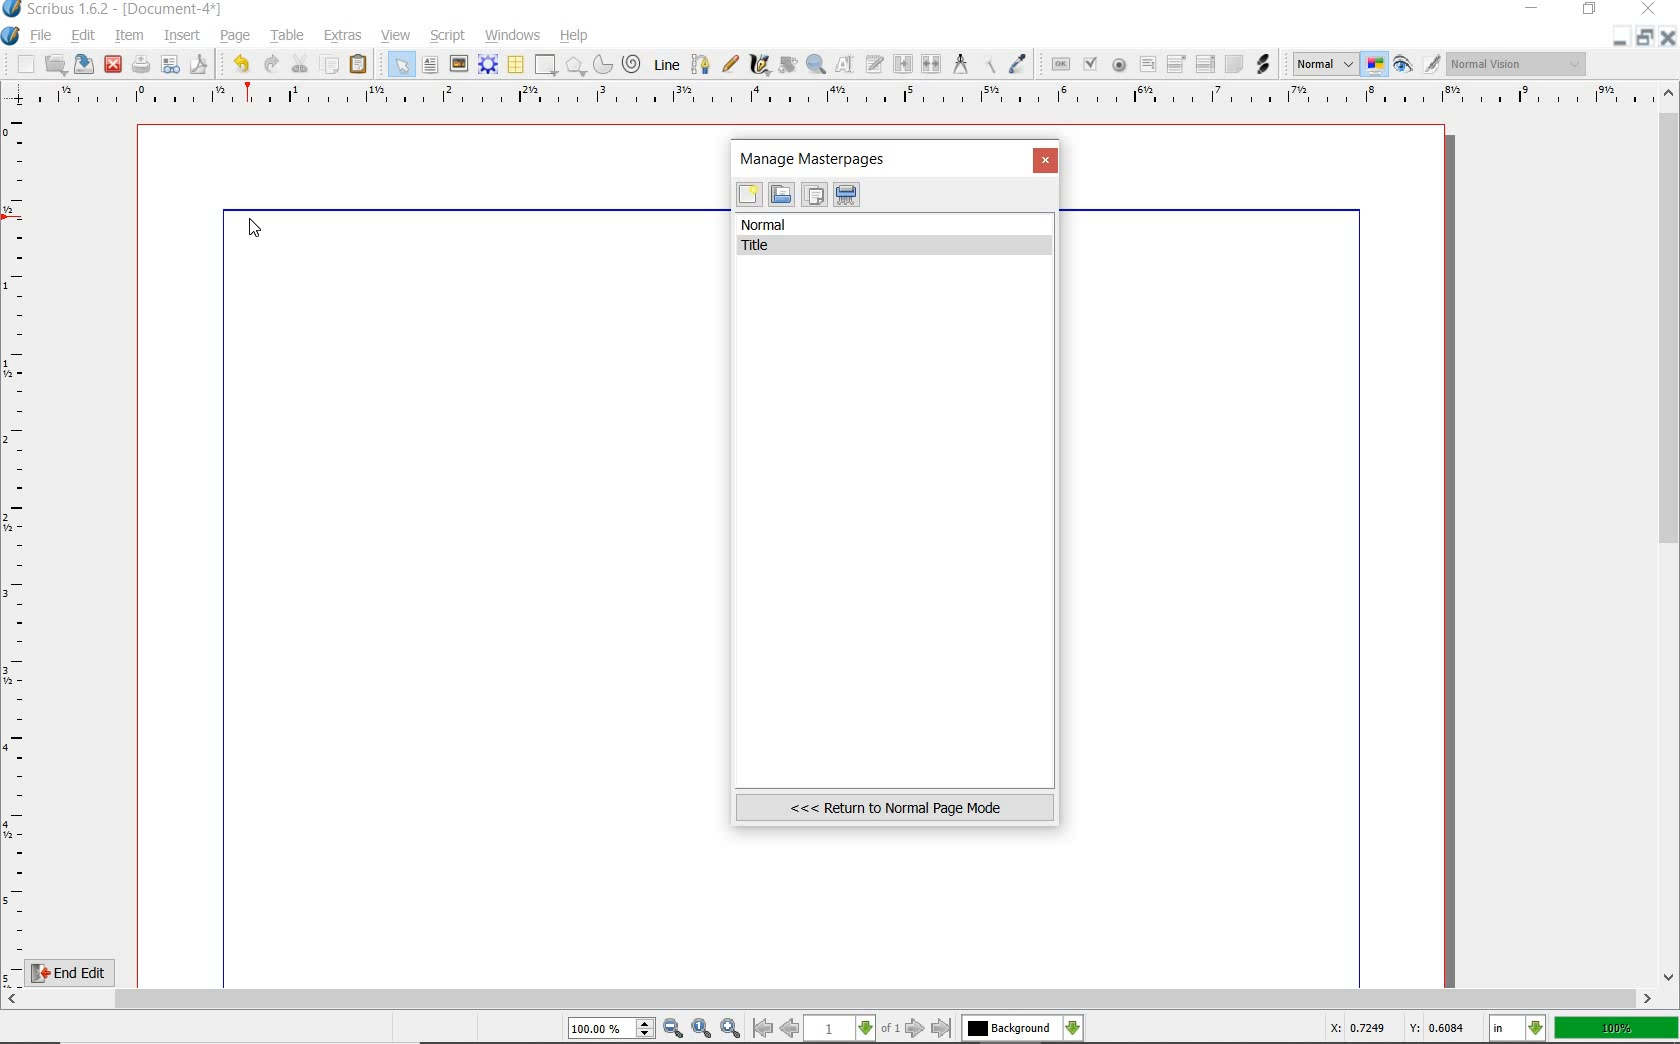 Image resolution: width=1680 pixels, height=1044 pixels. Describe the element at coordinates (674, 1029) in the screenshot. I see `zoom out` at that location.